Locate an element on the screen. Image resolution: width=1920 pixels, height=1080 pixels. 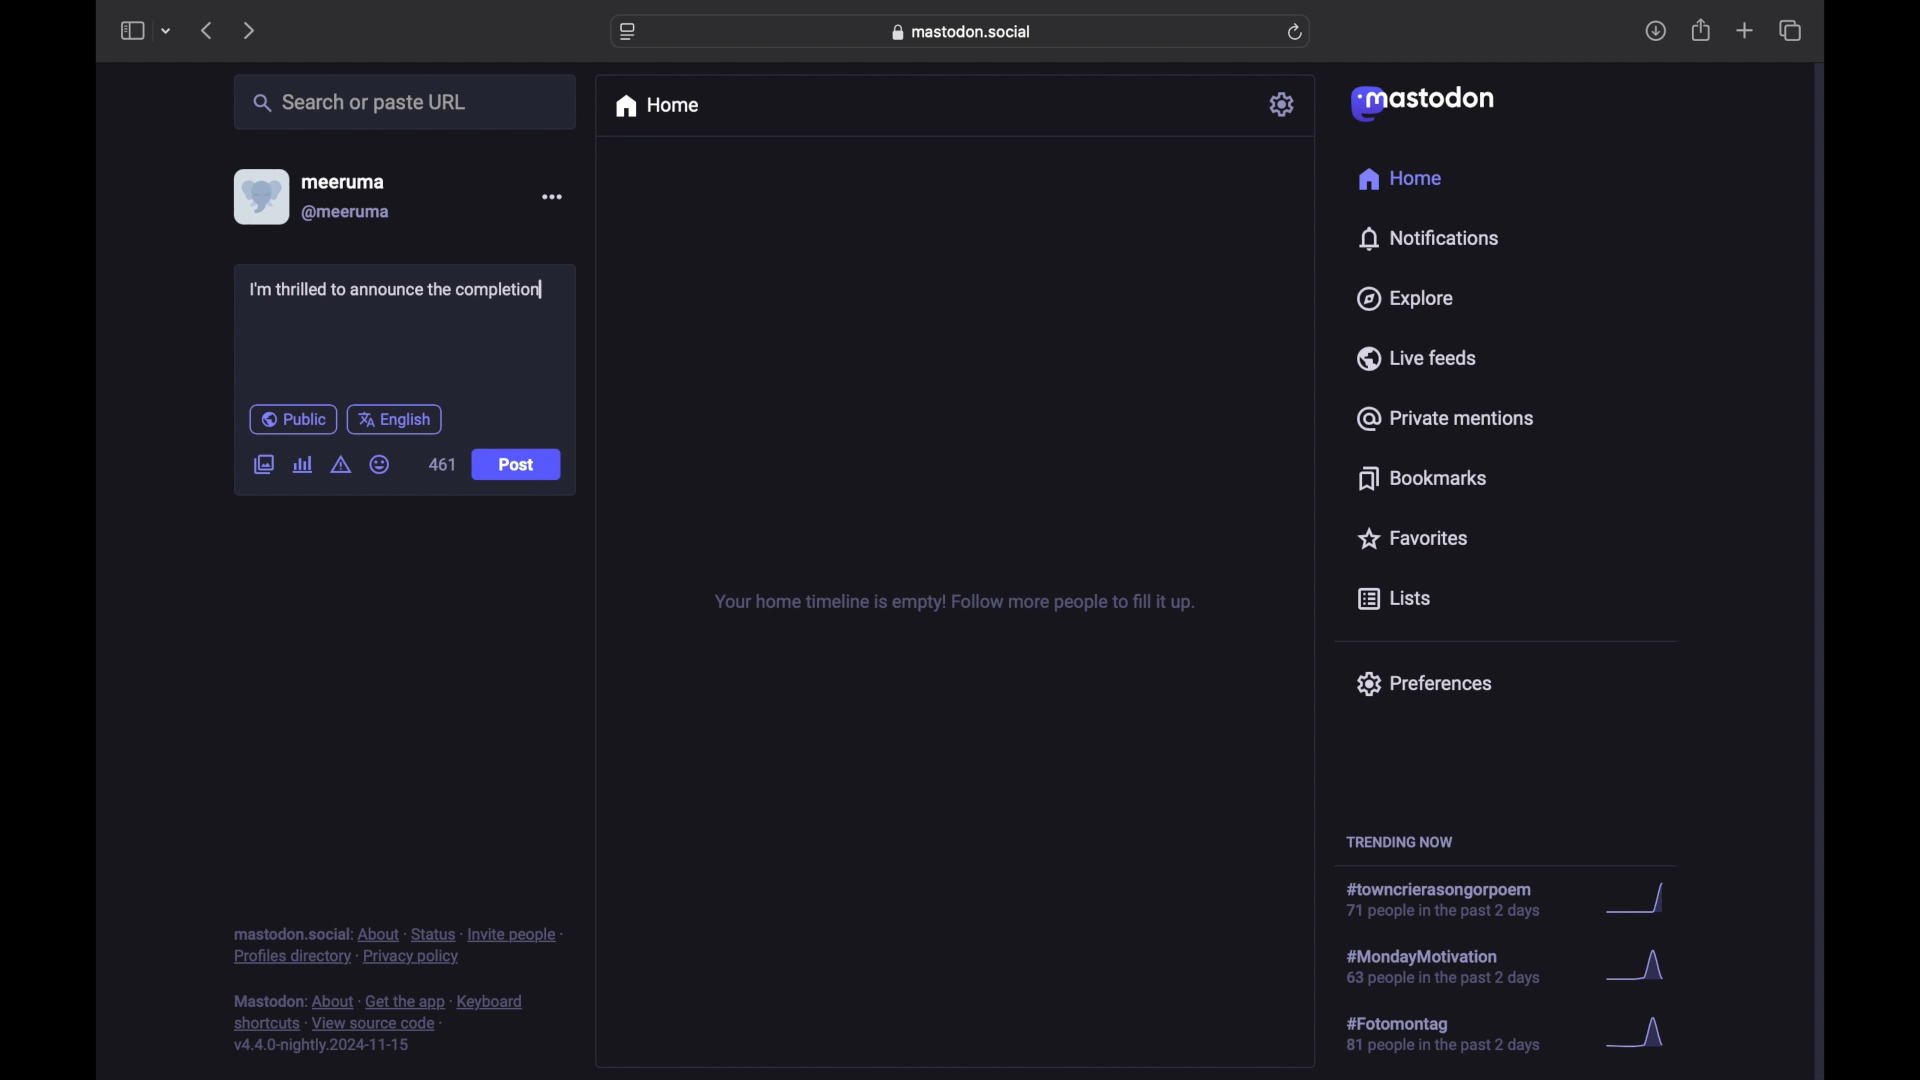
add poll is located at coordinates (304, 465).